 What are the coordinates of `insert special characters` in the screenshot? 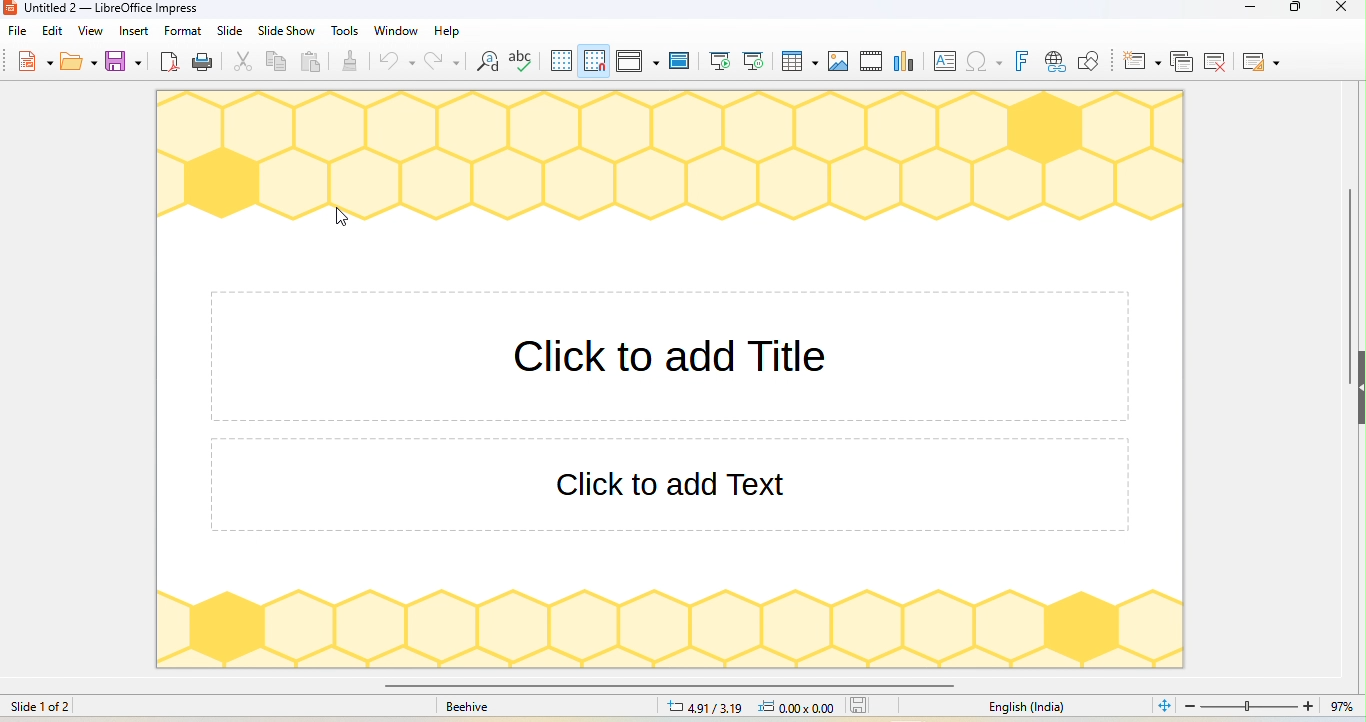 It's located at (984, 61).